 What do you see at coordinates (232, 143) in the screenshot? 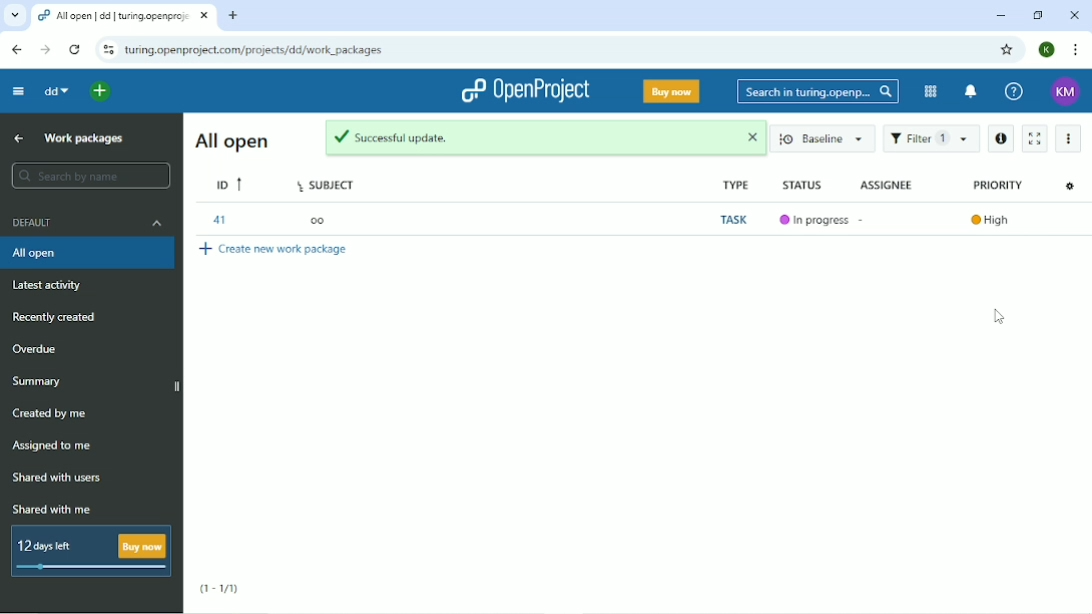
I see `All open` at bounding box center [232, 143].